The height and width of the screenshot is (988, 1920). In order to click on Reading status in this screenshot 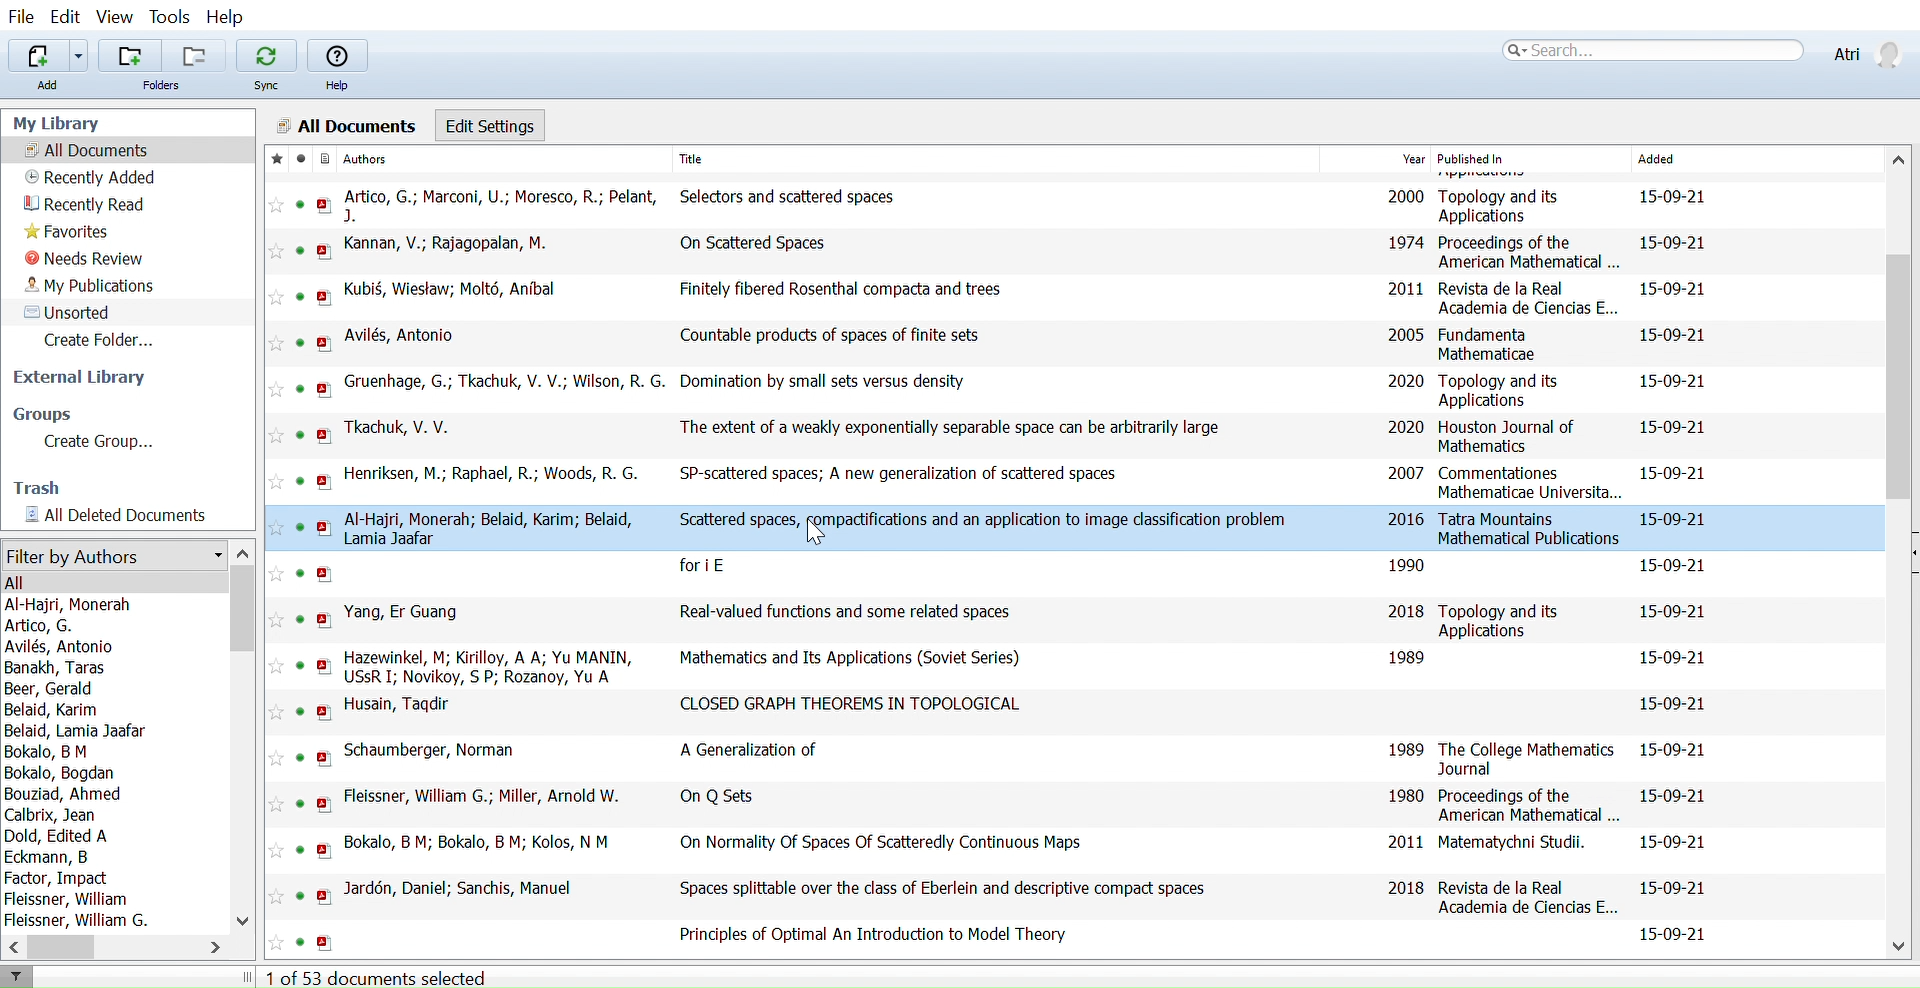, I will do `click(299, 528)`.